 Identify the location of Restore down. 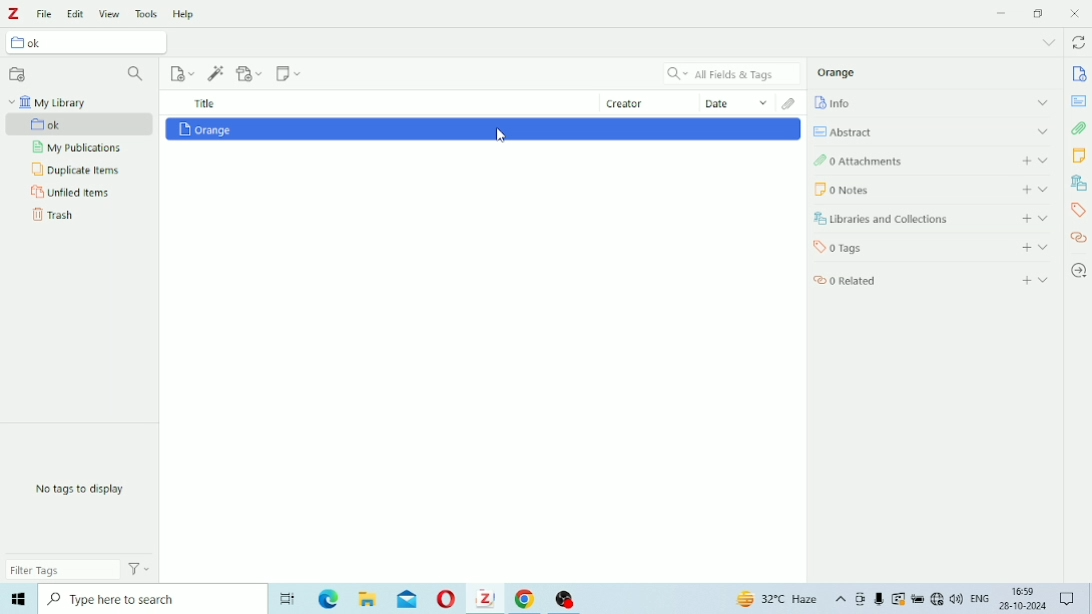
(1040, 14).